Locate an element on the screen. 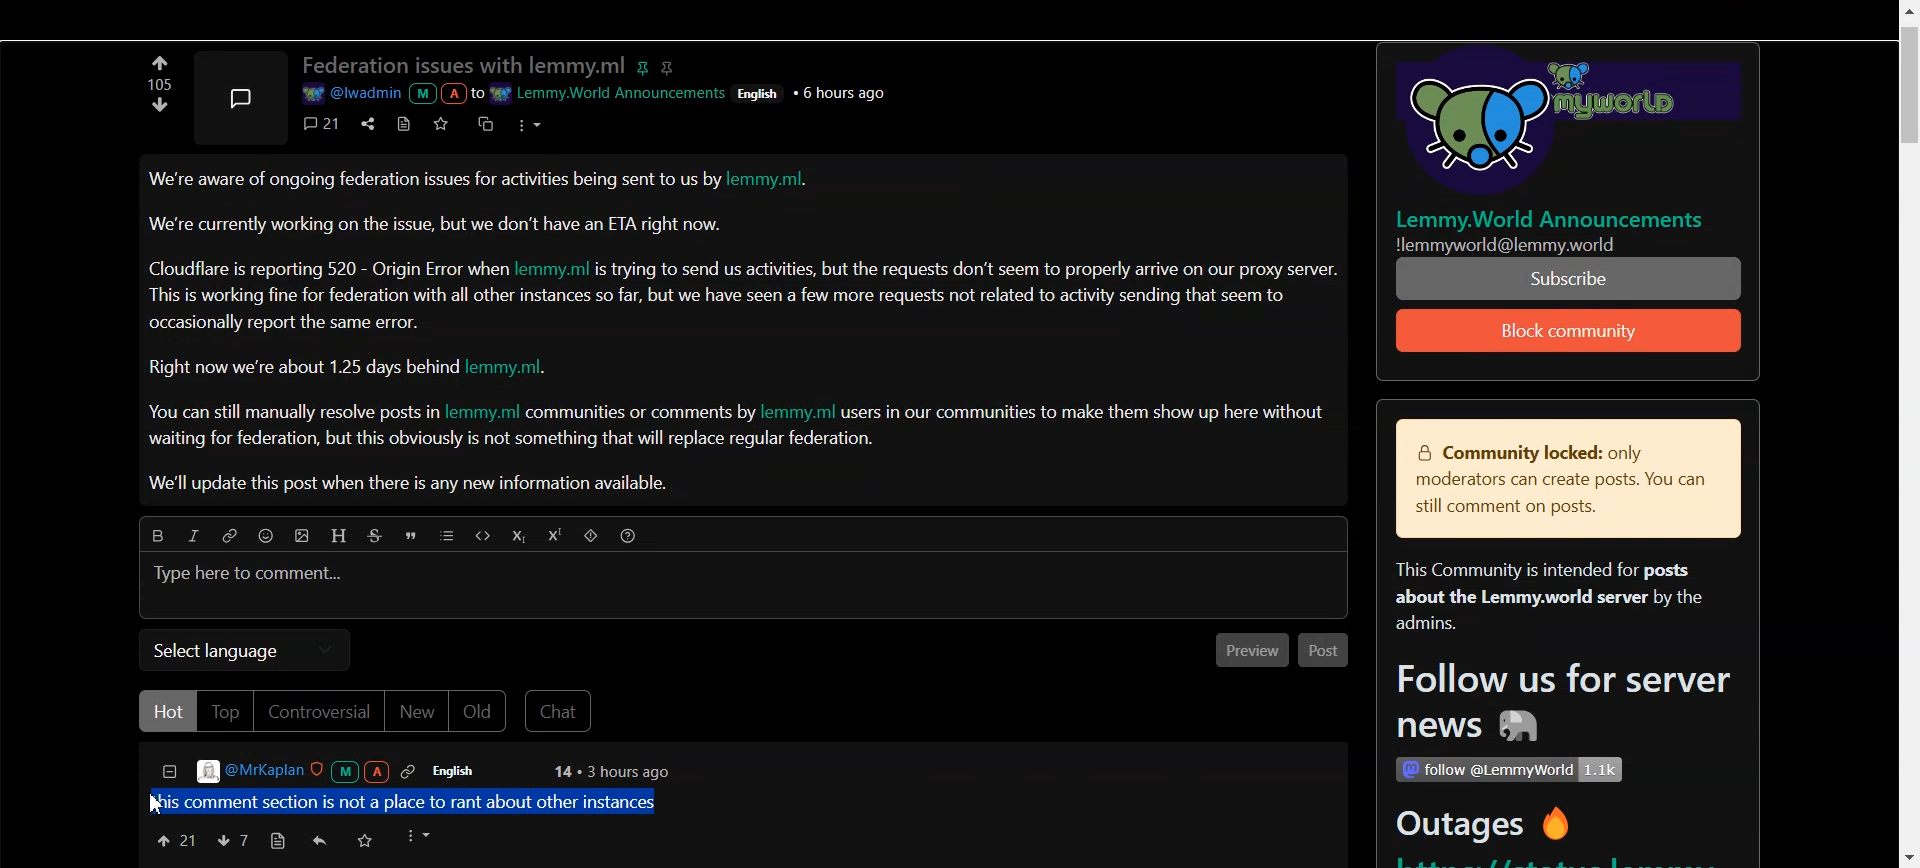 The image size is (1920, 868). options is located at coordinates (527, 123).